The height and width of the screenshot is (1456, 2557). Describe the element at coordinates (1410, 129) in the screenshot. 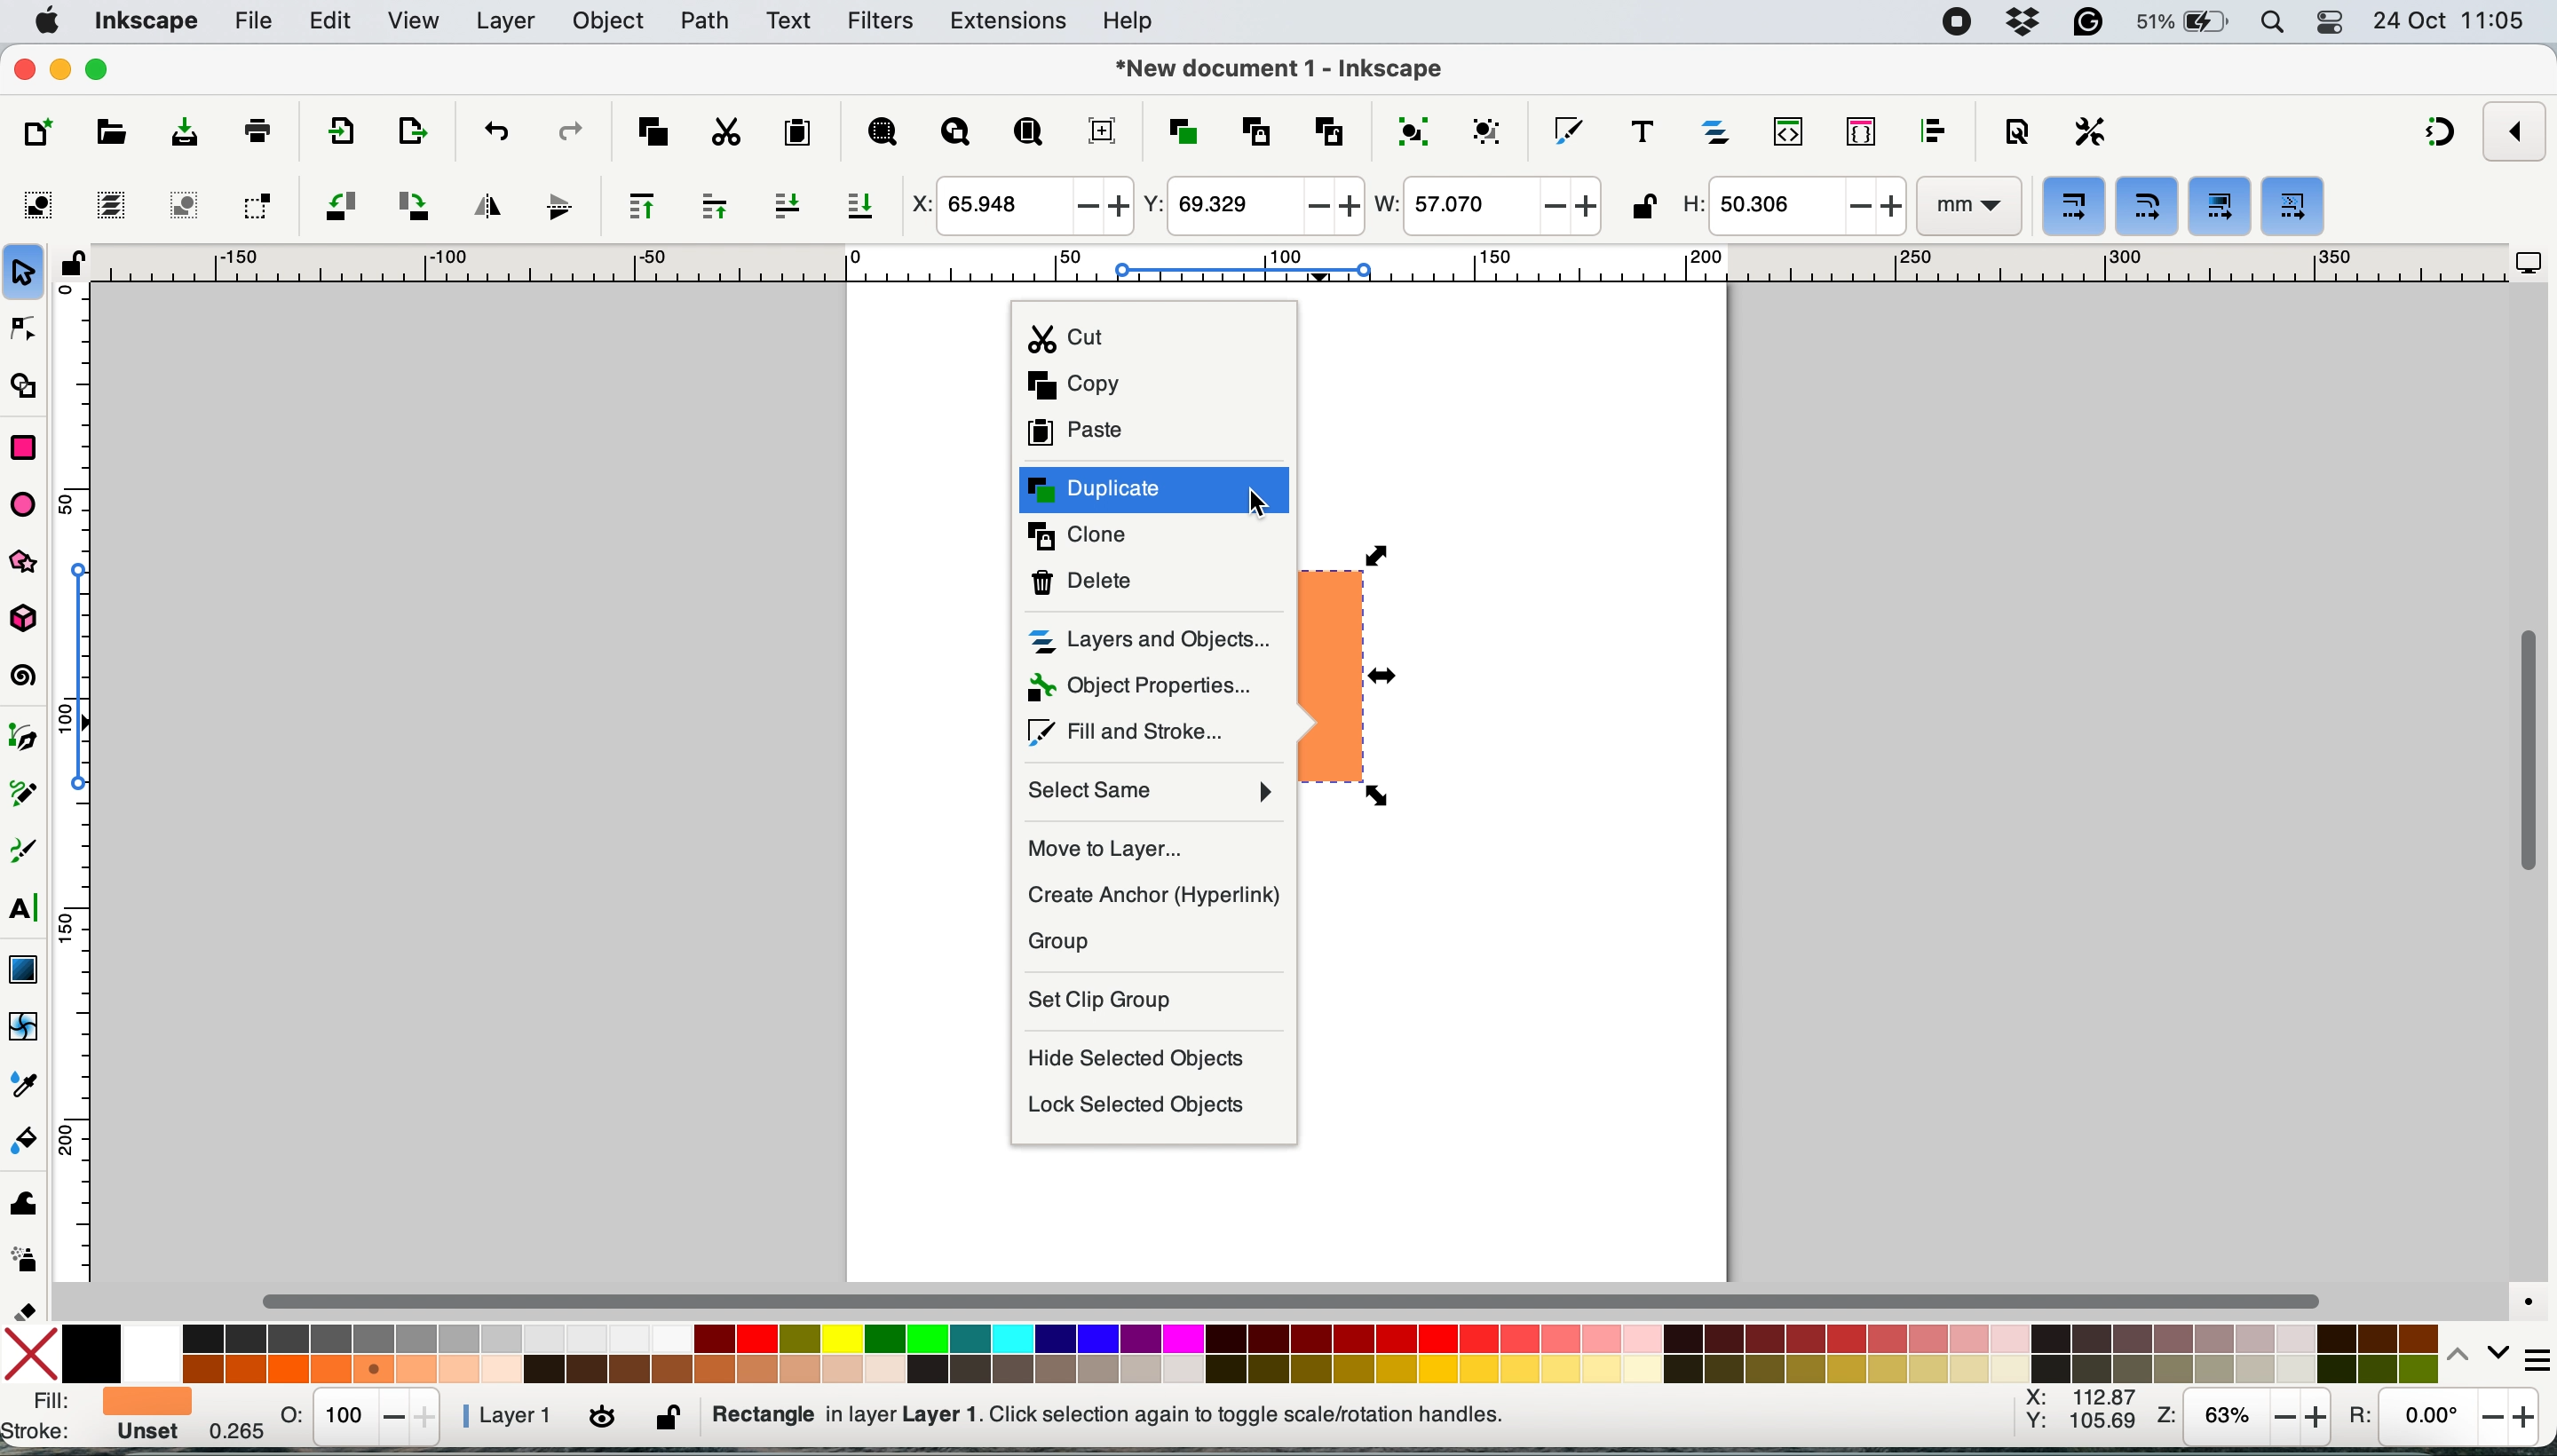

I see `group` at that location.